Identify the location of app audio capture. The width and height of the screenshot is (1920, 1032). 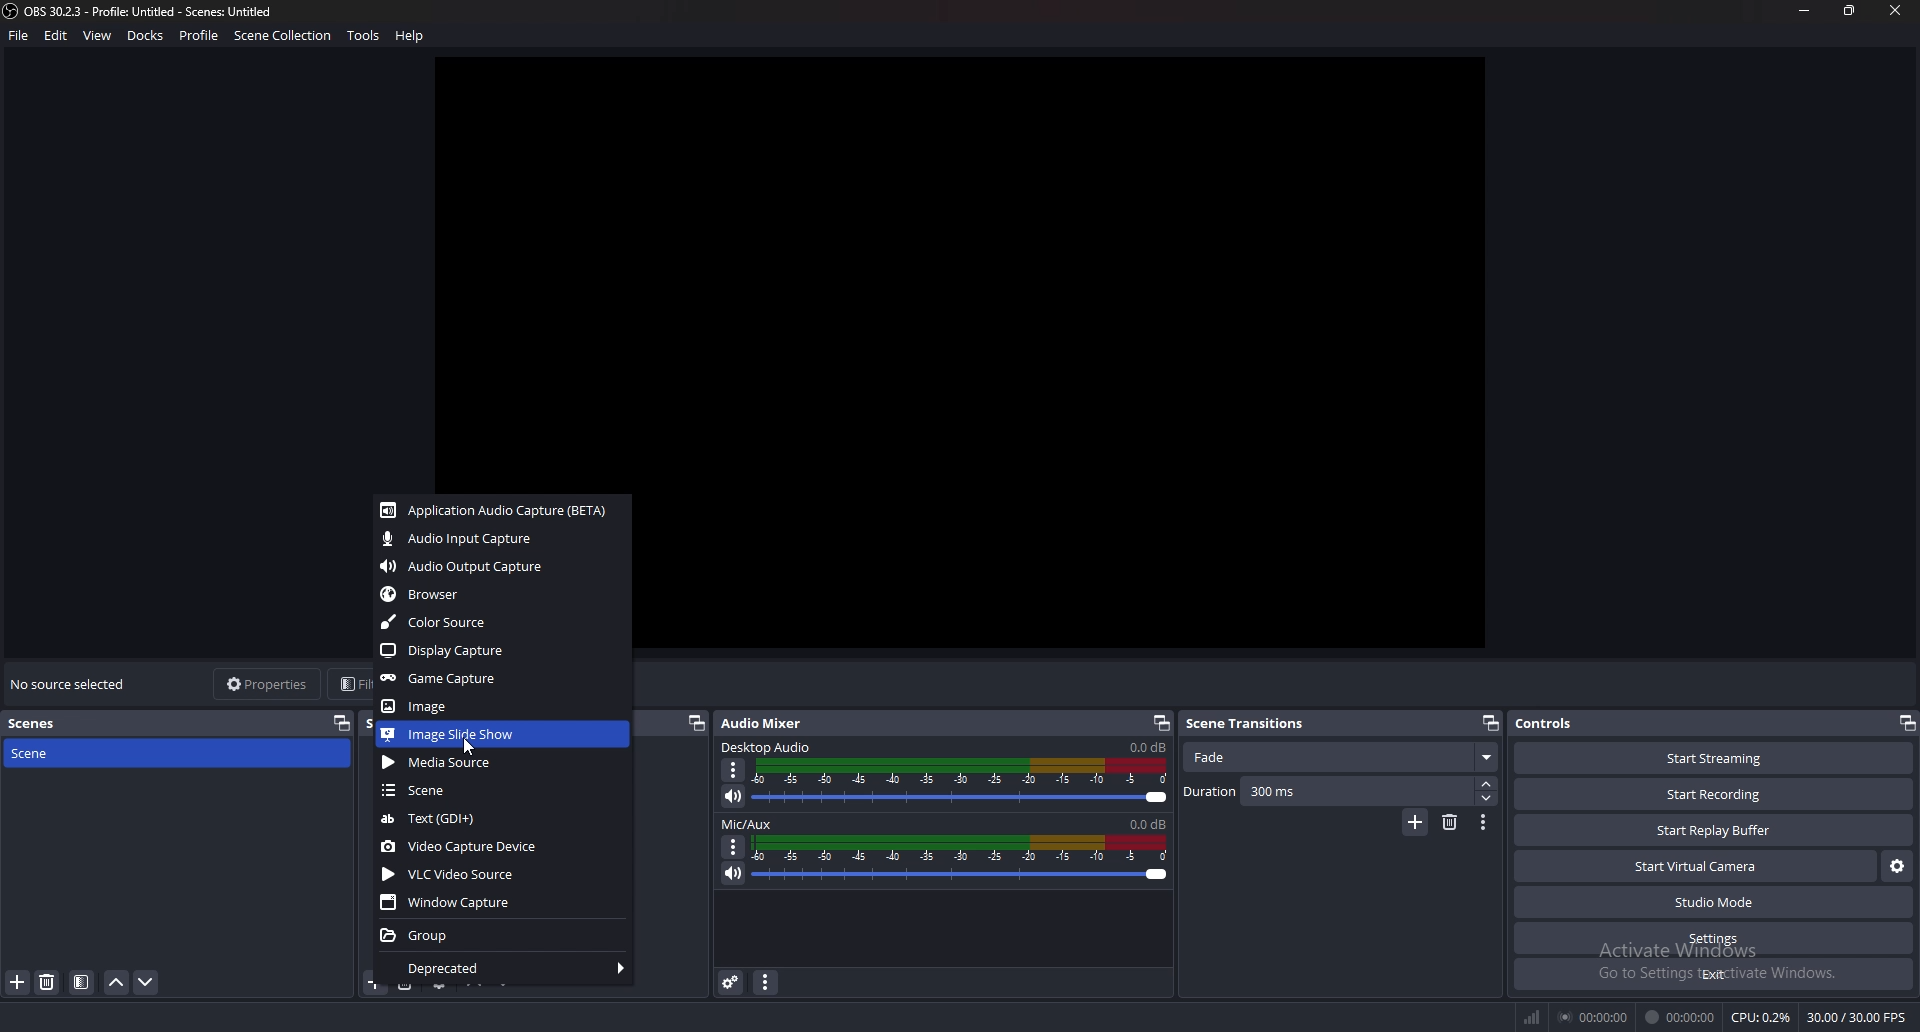
(499, 511).